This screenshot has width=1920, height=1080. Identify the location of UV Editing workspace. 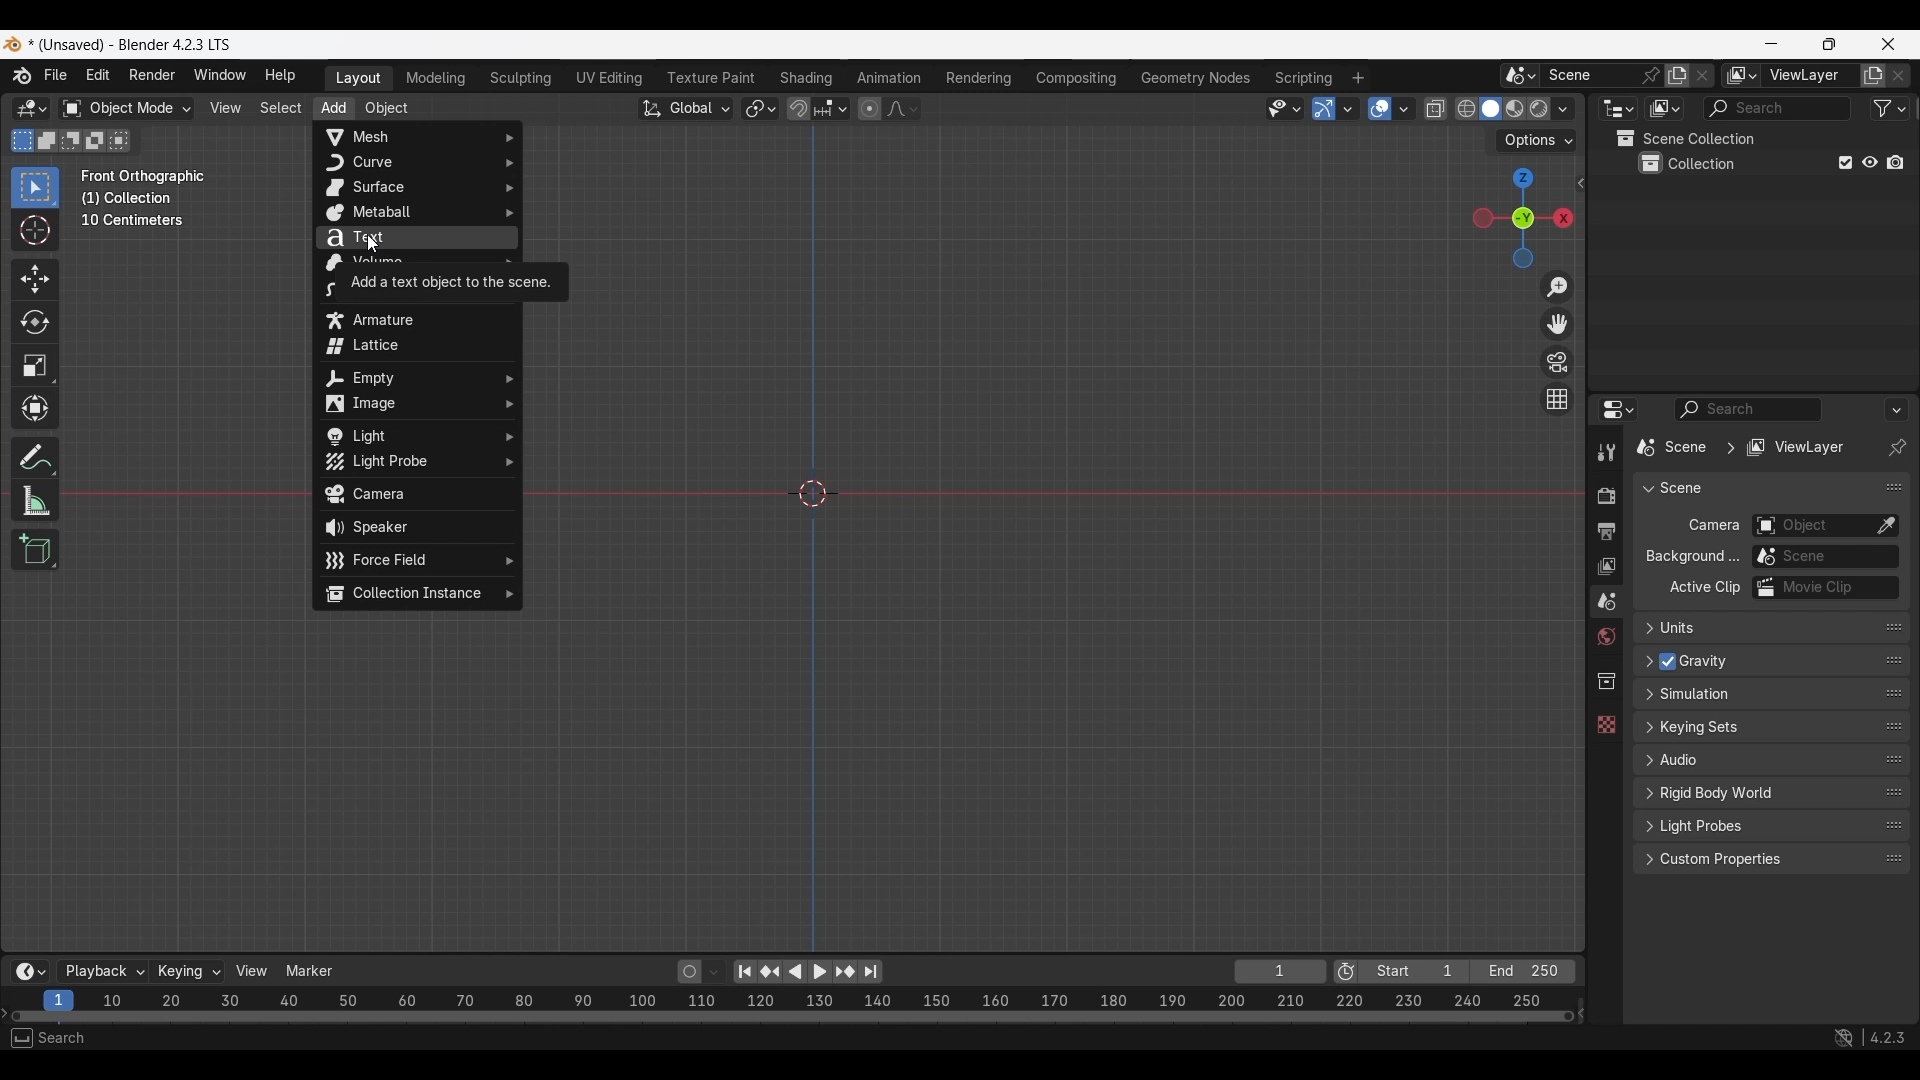
(611, 78).